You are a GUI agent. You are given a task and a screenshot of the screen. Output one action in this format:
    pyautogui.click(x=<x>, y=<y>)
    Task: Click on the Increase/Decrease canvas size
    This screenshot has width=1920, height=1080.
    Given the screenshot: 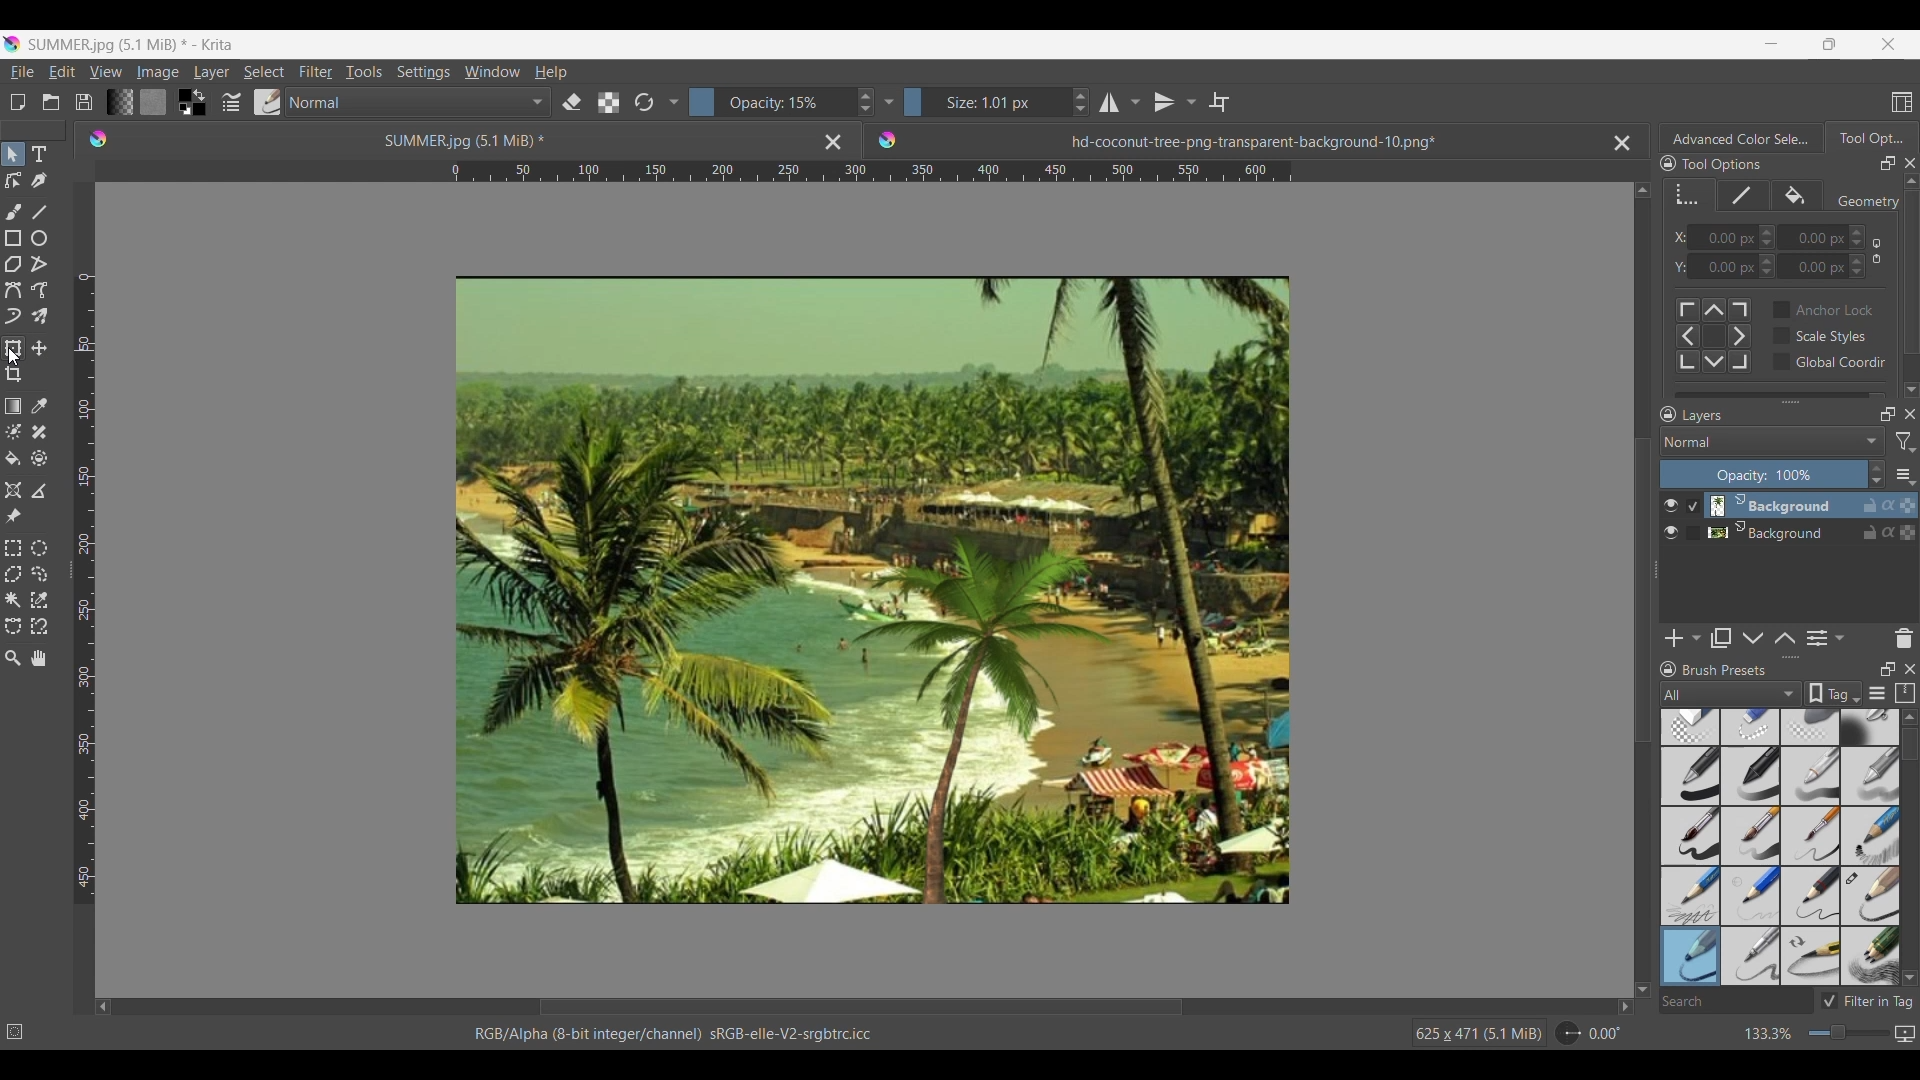 What is the action you would take?
    pyautogui.click(x=1812, y=1034)
    